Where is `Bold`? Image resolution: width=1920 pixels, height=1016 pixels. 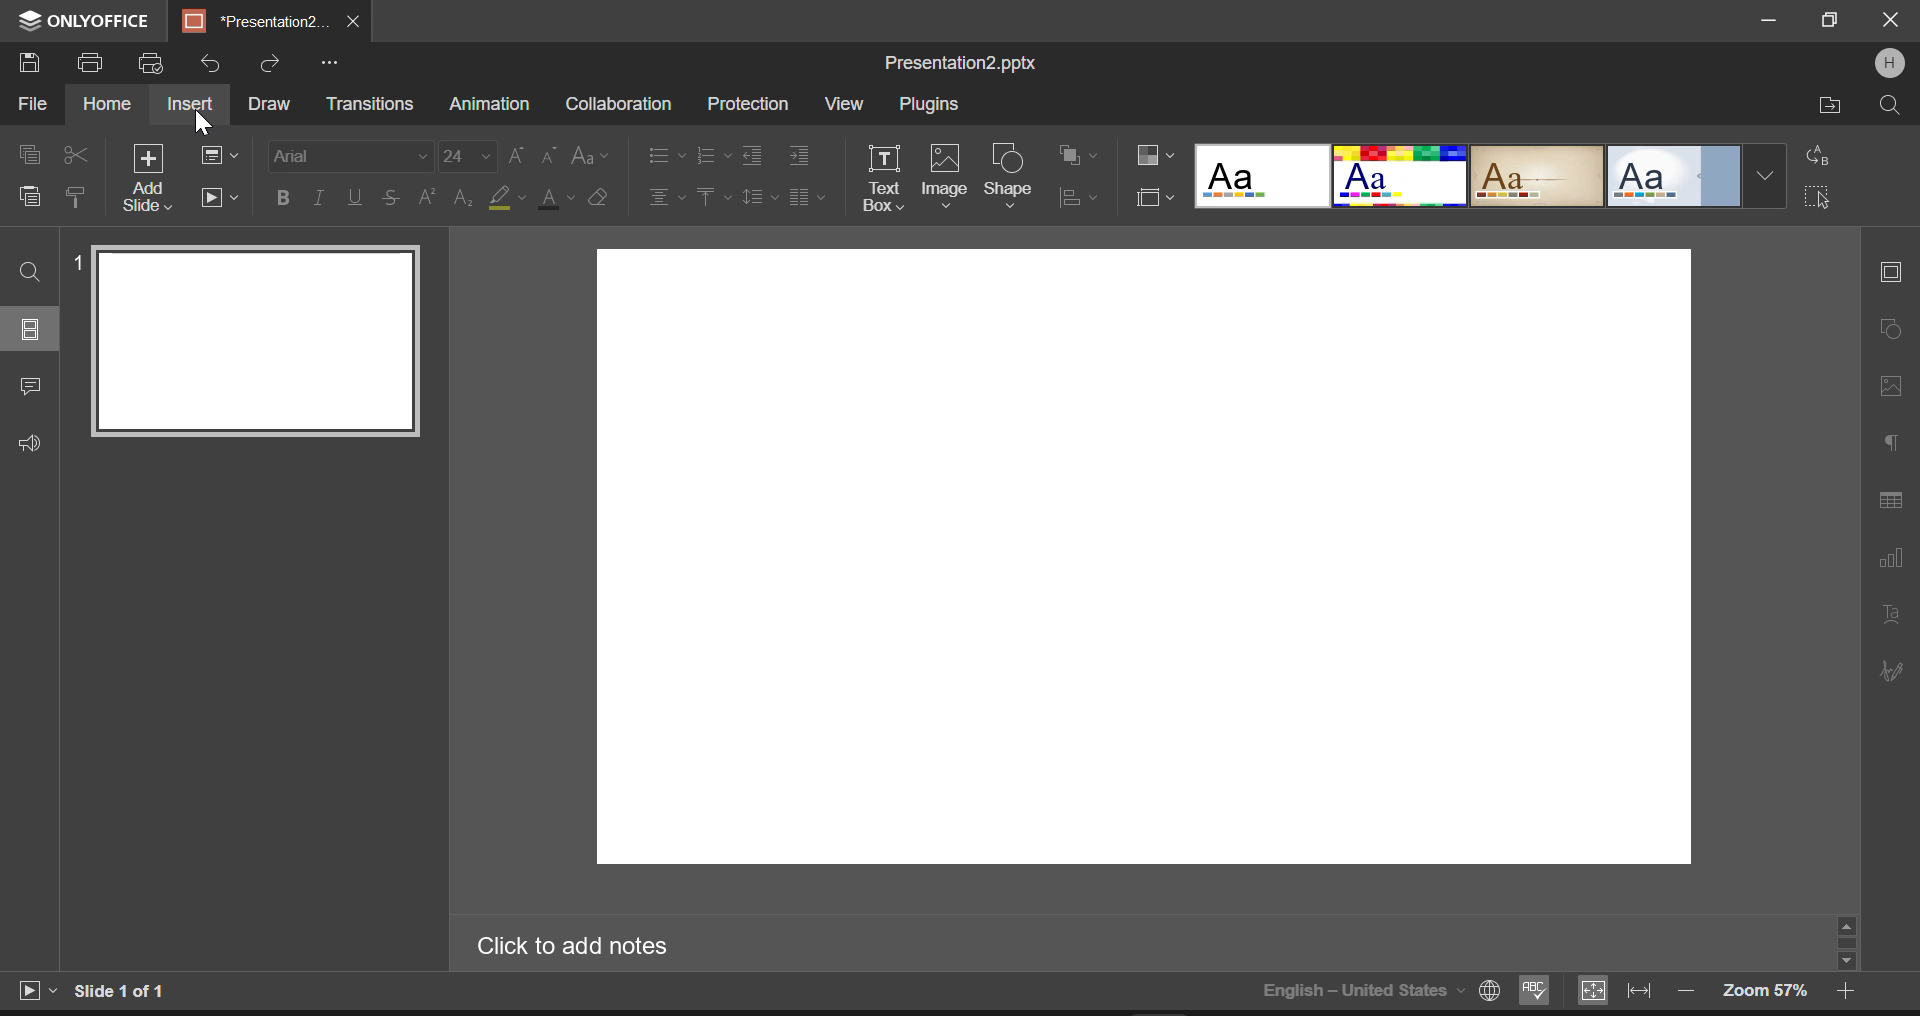
Bold is located at coordinates (282, 197).